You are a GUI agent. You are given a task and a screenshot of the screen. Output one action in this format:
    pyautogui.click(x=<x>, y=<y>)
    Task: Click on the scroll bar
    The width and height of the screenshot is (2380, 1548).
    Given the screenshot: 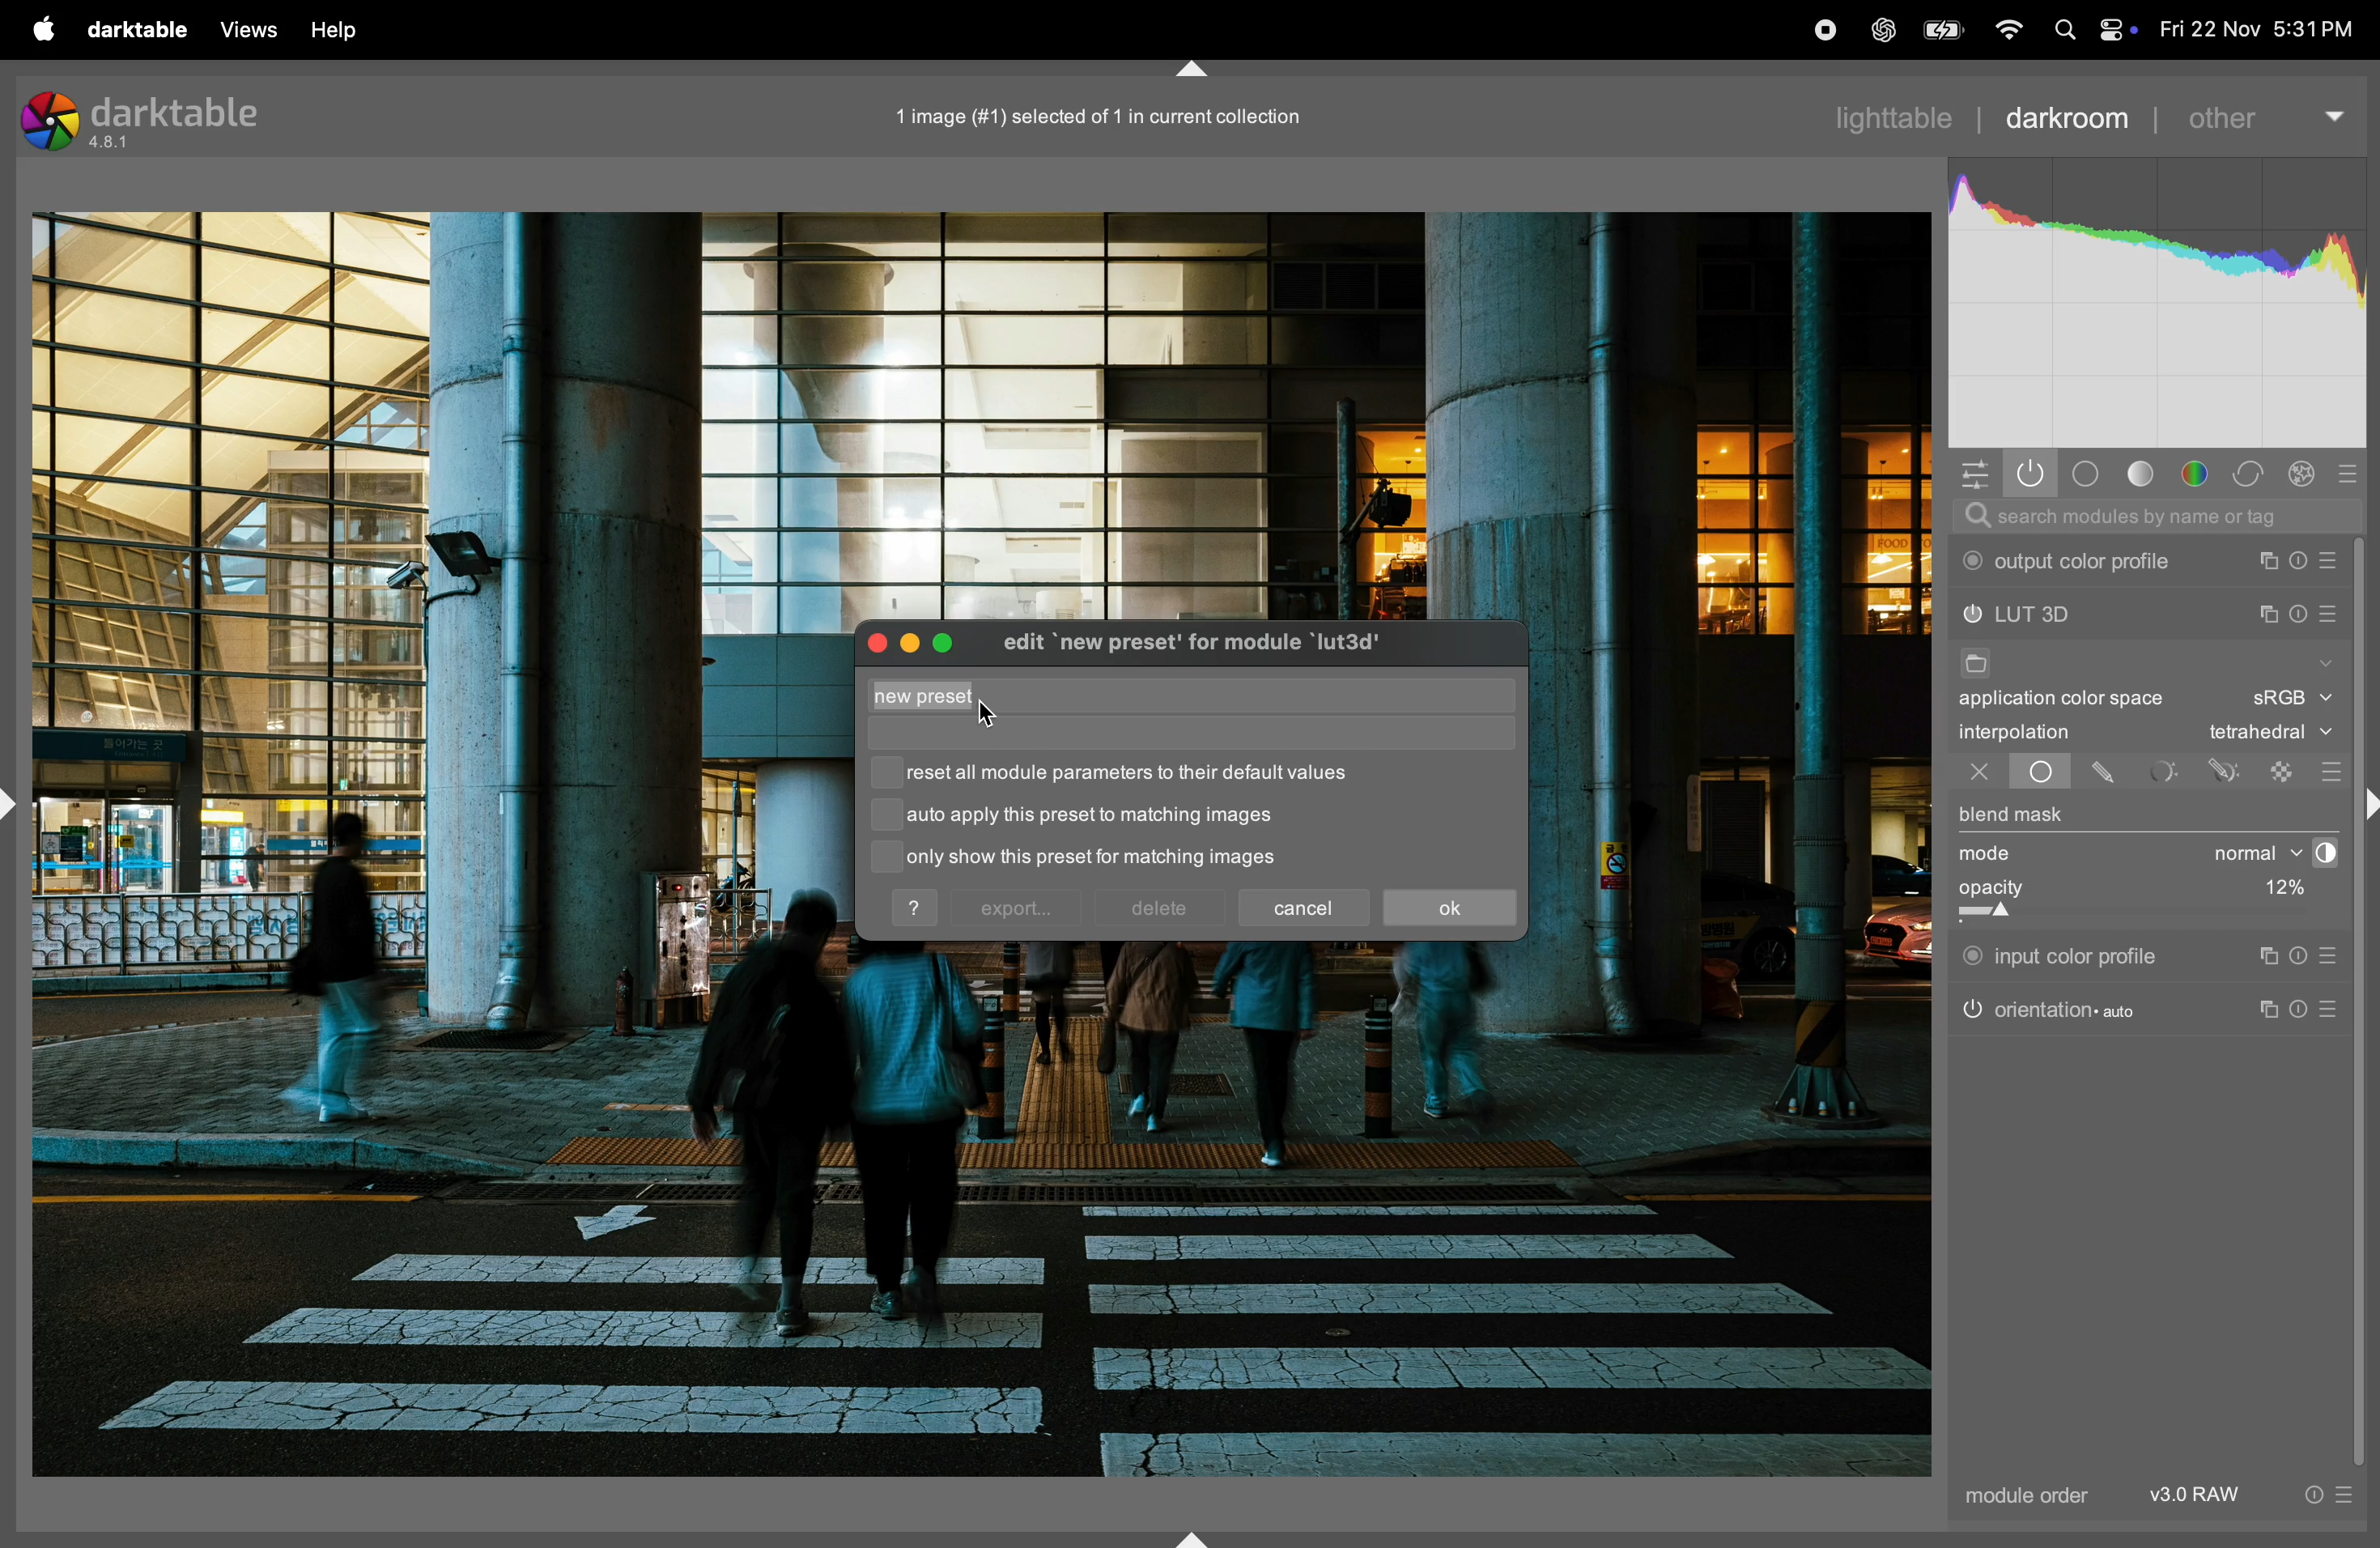 What is the action you would take?
    pyautogui.click(x=2366, y=1003)
    